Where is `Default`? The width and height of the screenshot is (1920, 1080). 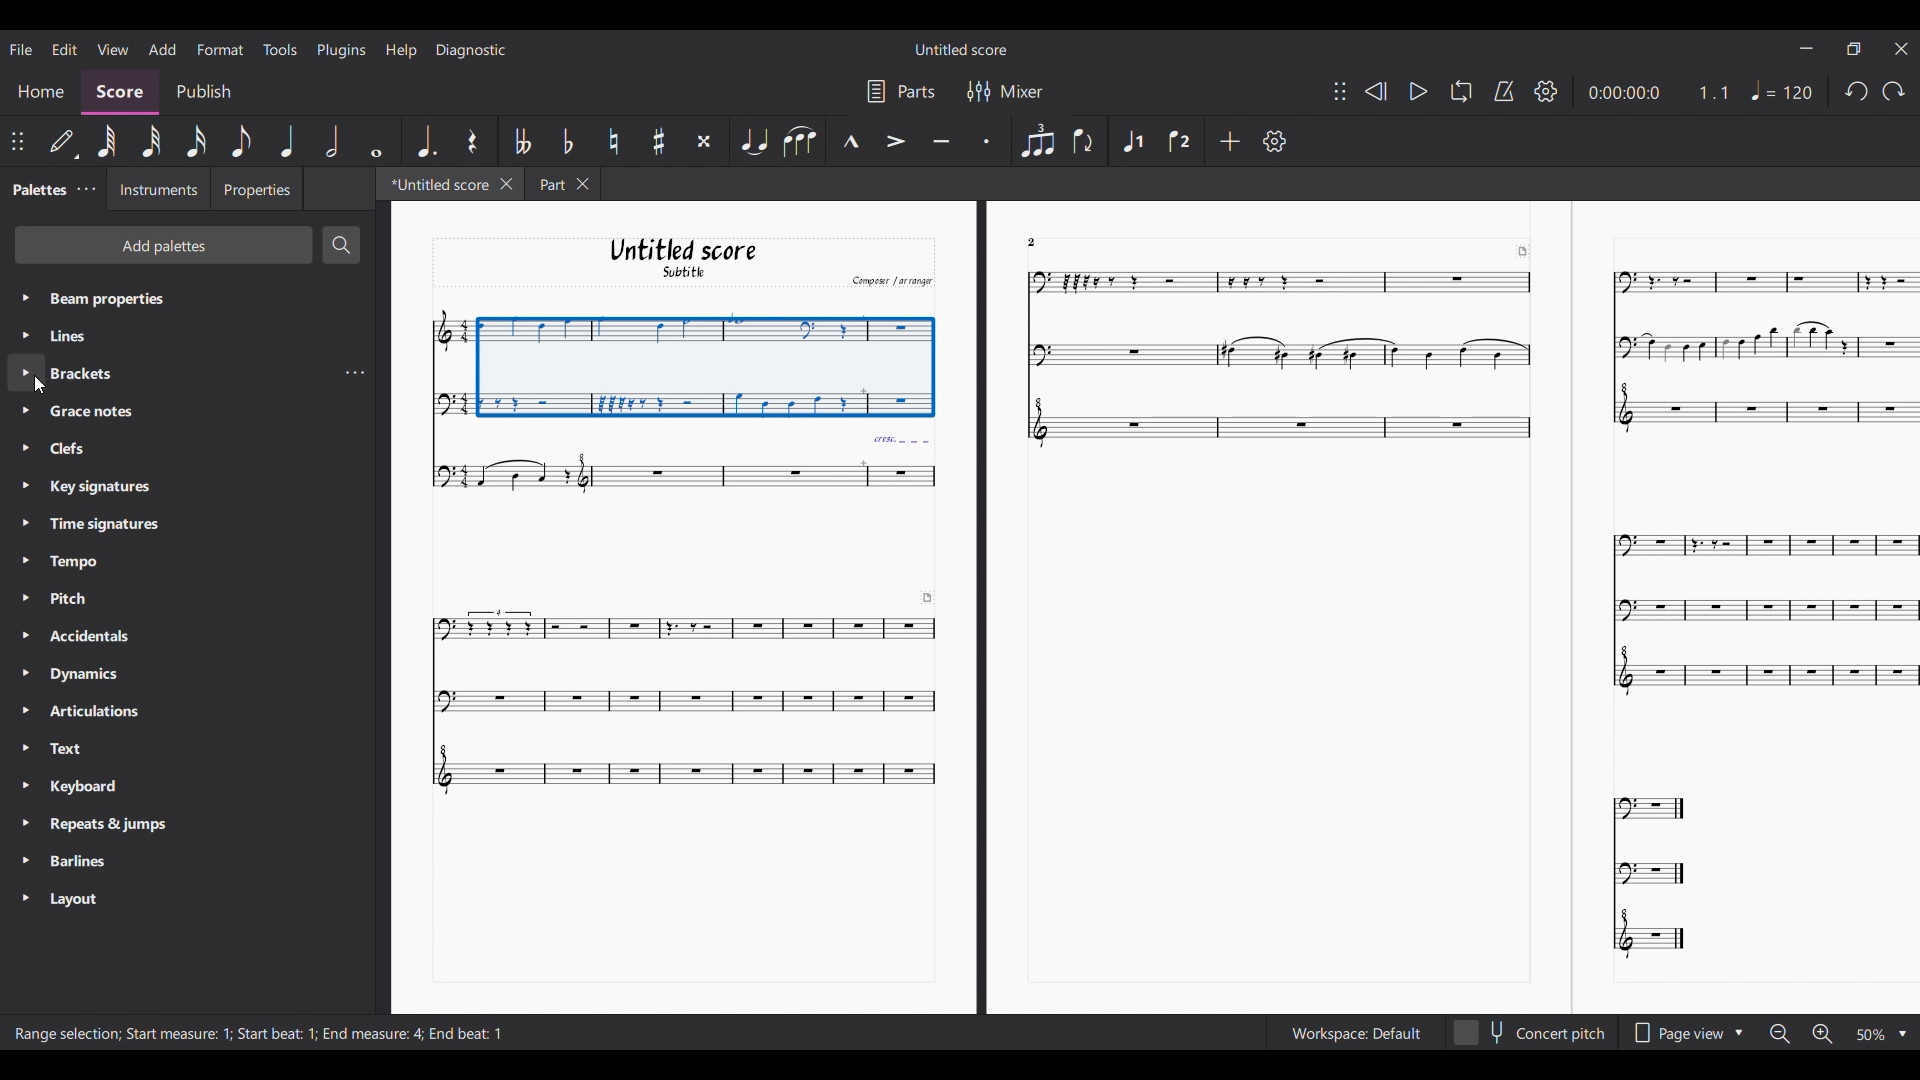 Default is located at coordinates (63, 144).